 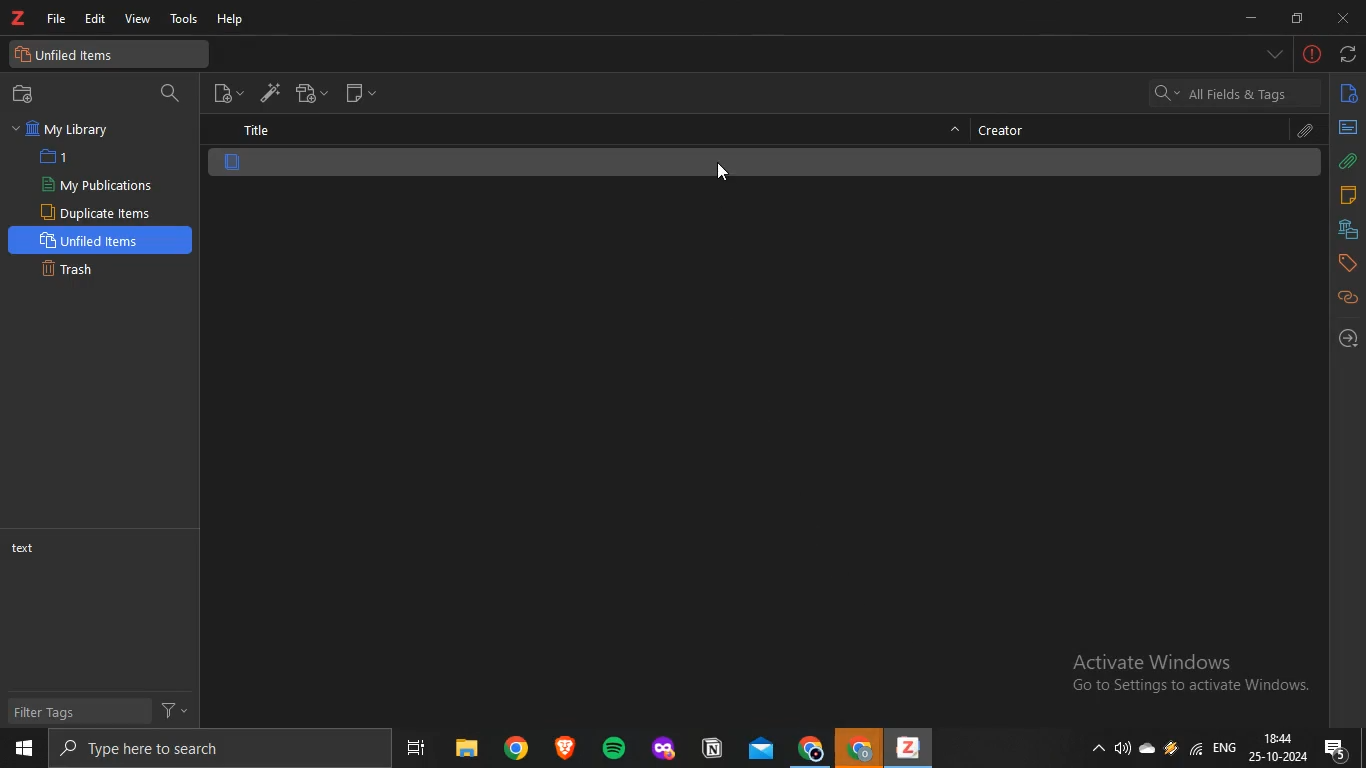 What do you see at coordinates (854, 746) in the screenshot?
I see `chrome` at bounding box center [854, 746].